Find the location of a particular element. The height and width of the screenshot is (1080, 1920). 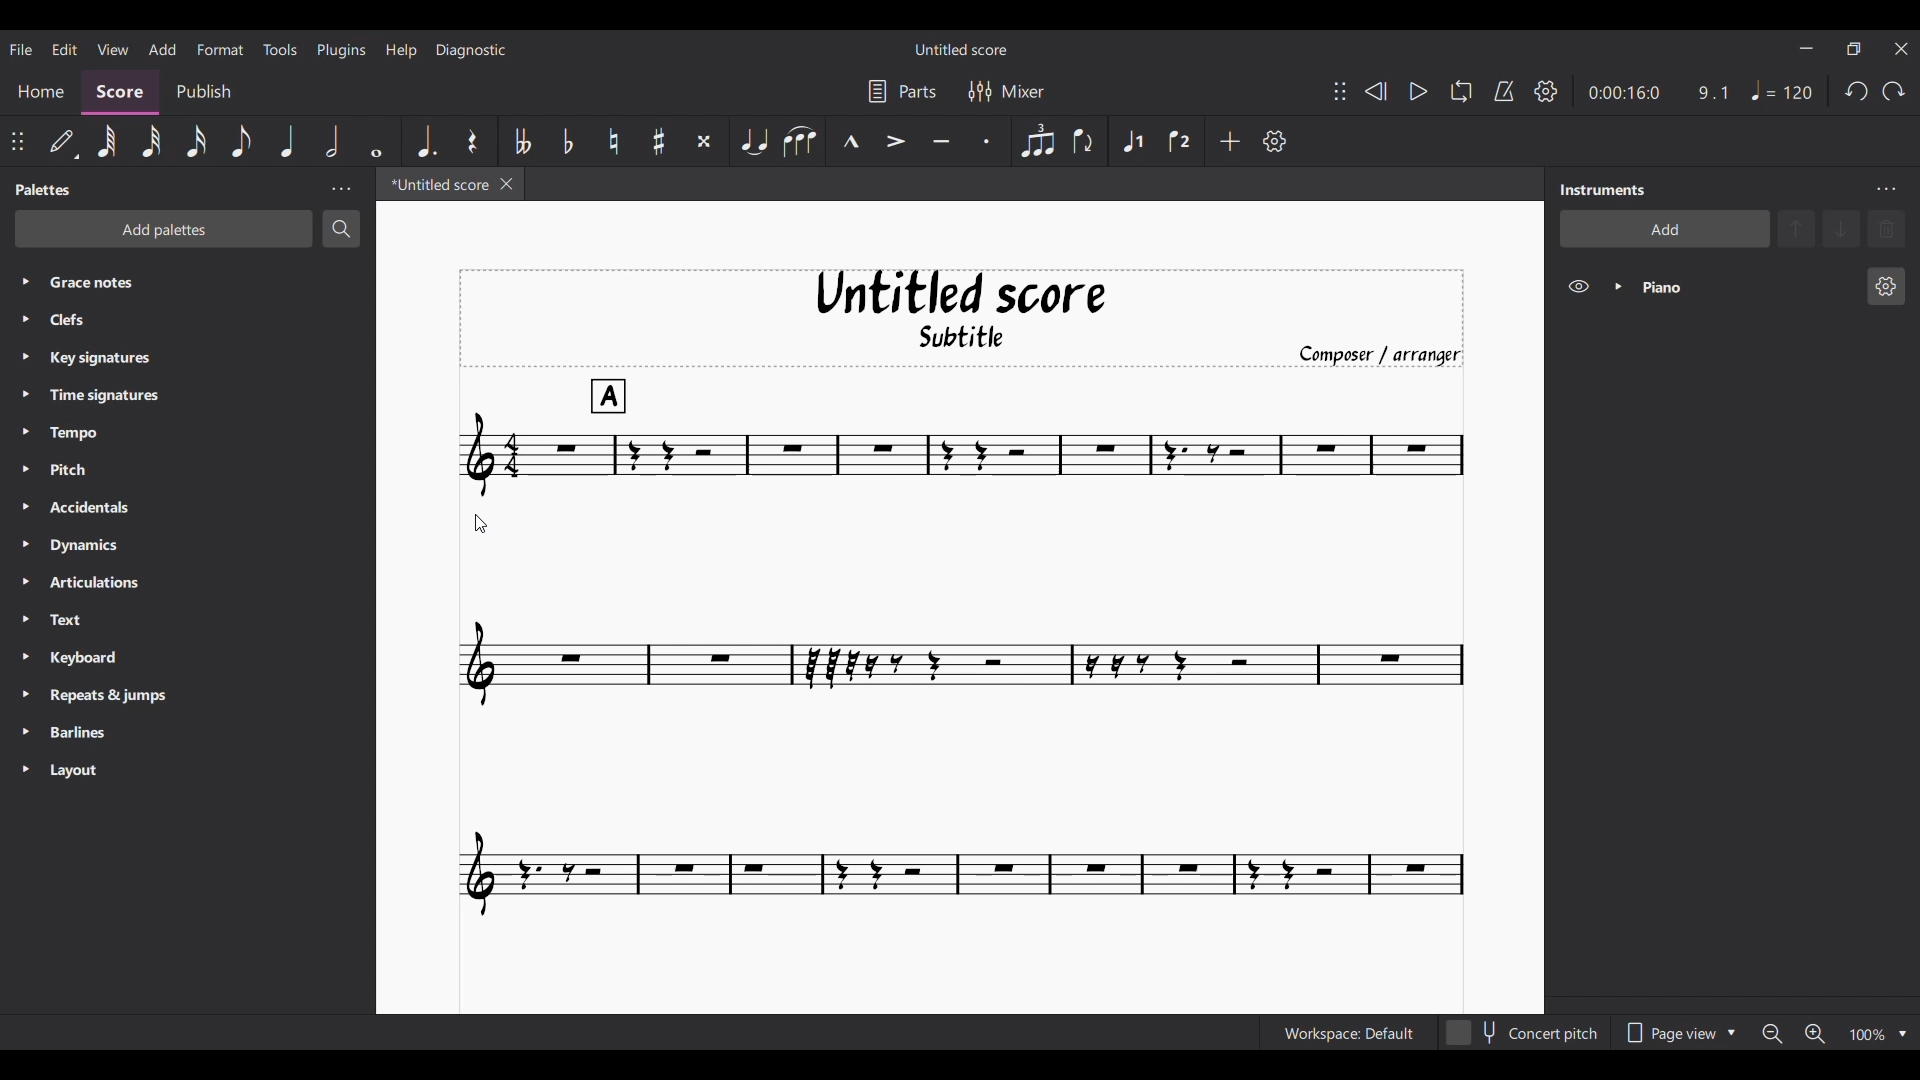

Rewind is located at coordinates (1375, 91).